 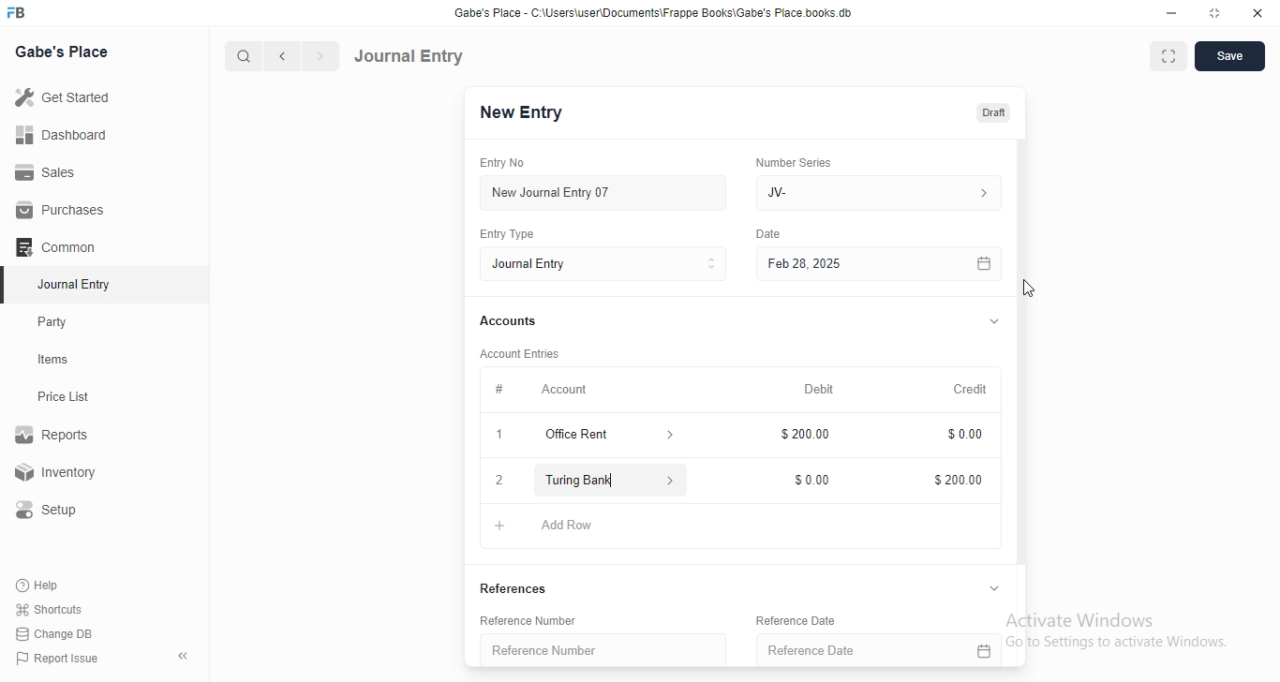 What do you see at coordinates (792, 162) in the screenshot?
I see `‘Number Series` at bounding box center [792, 162].